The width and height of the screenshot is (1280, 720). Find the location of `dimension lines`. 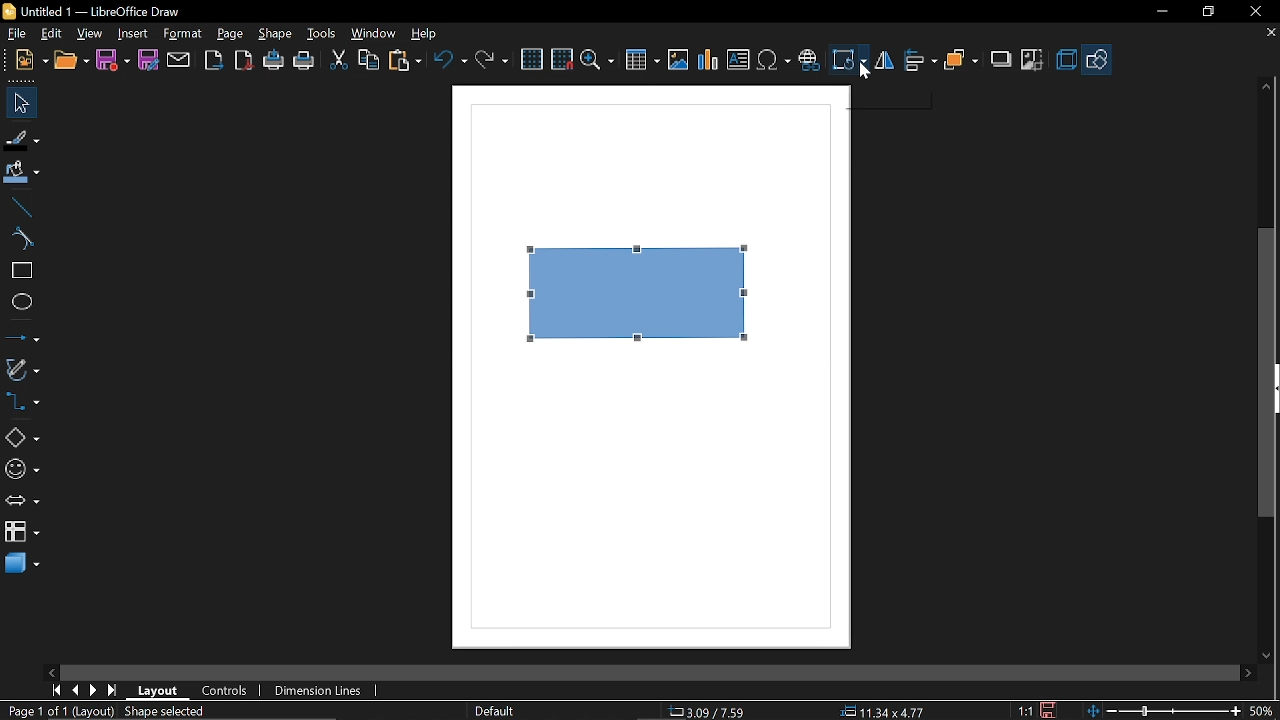

dimension lines is located at coordinates (318, 690).